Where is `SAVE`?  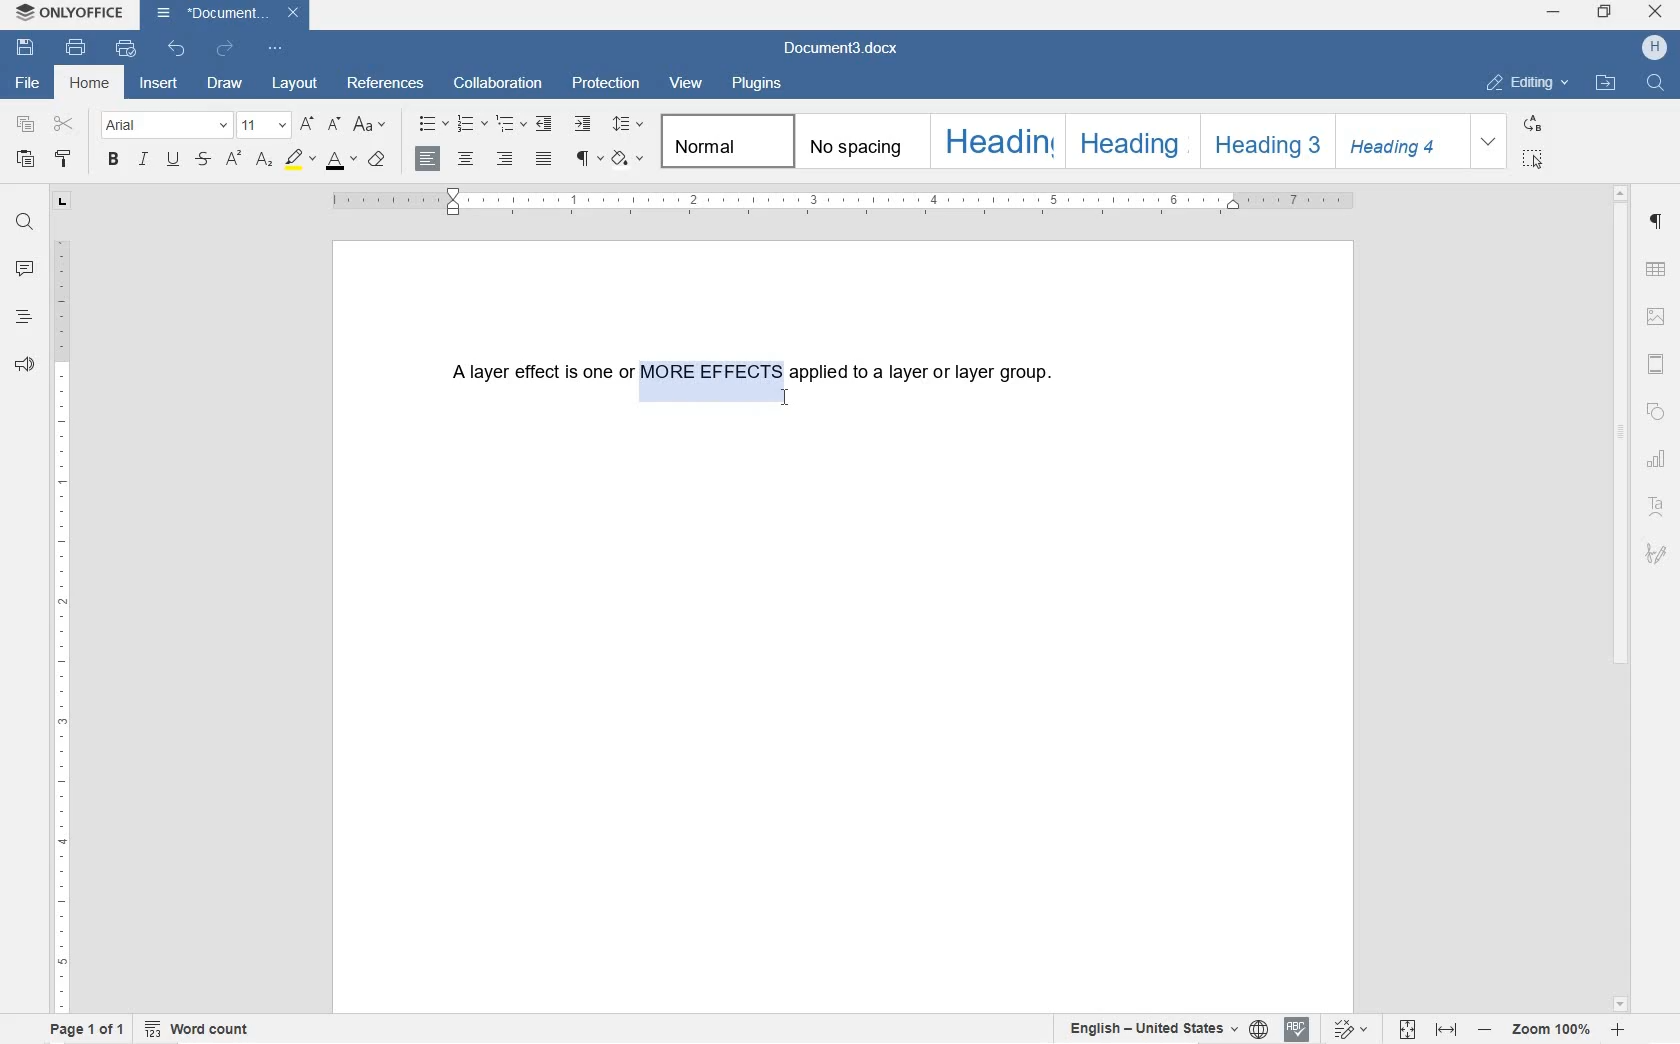 SAVE is located at coordinates (28, 49).